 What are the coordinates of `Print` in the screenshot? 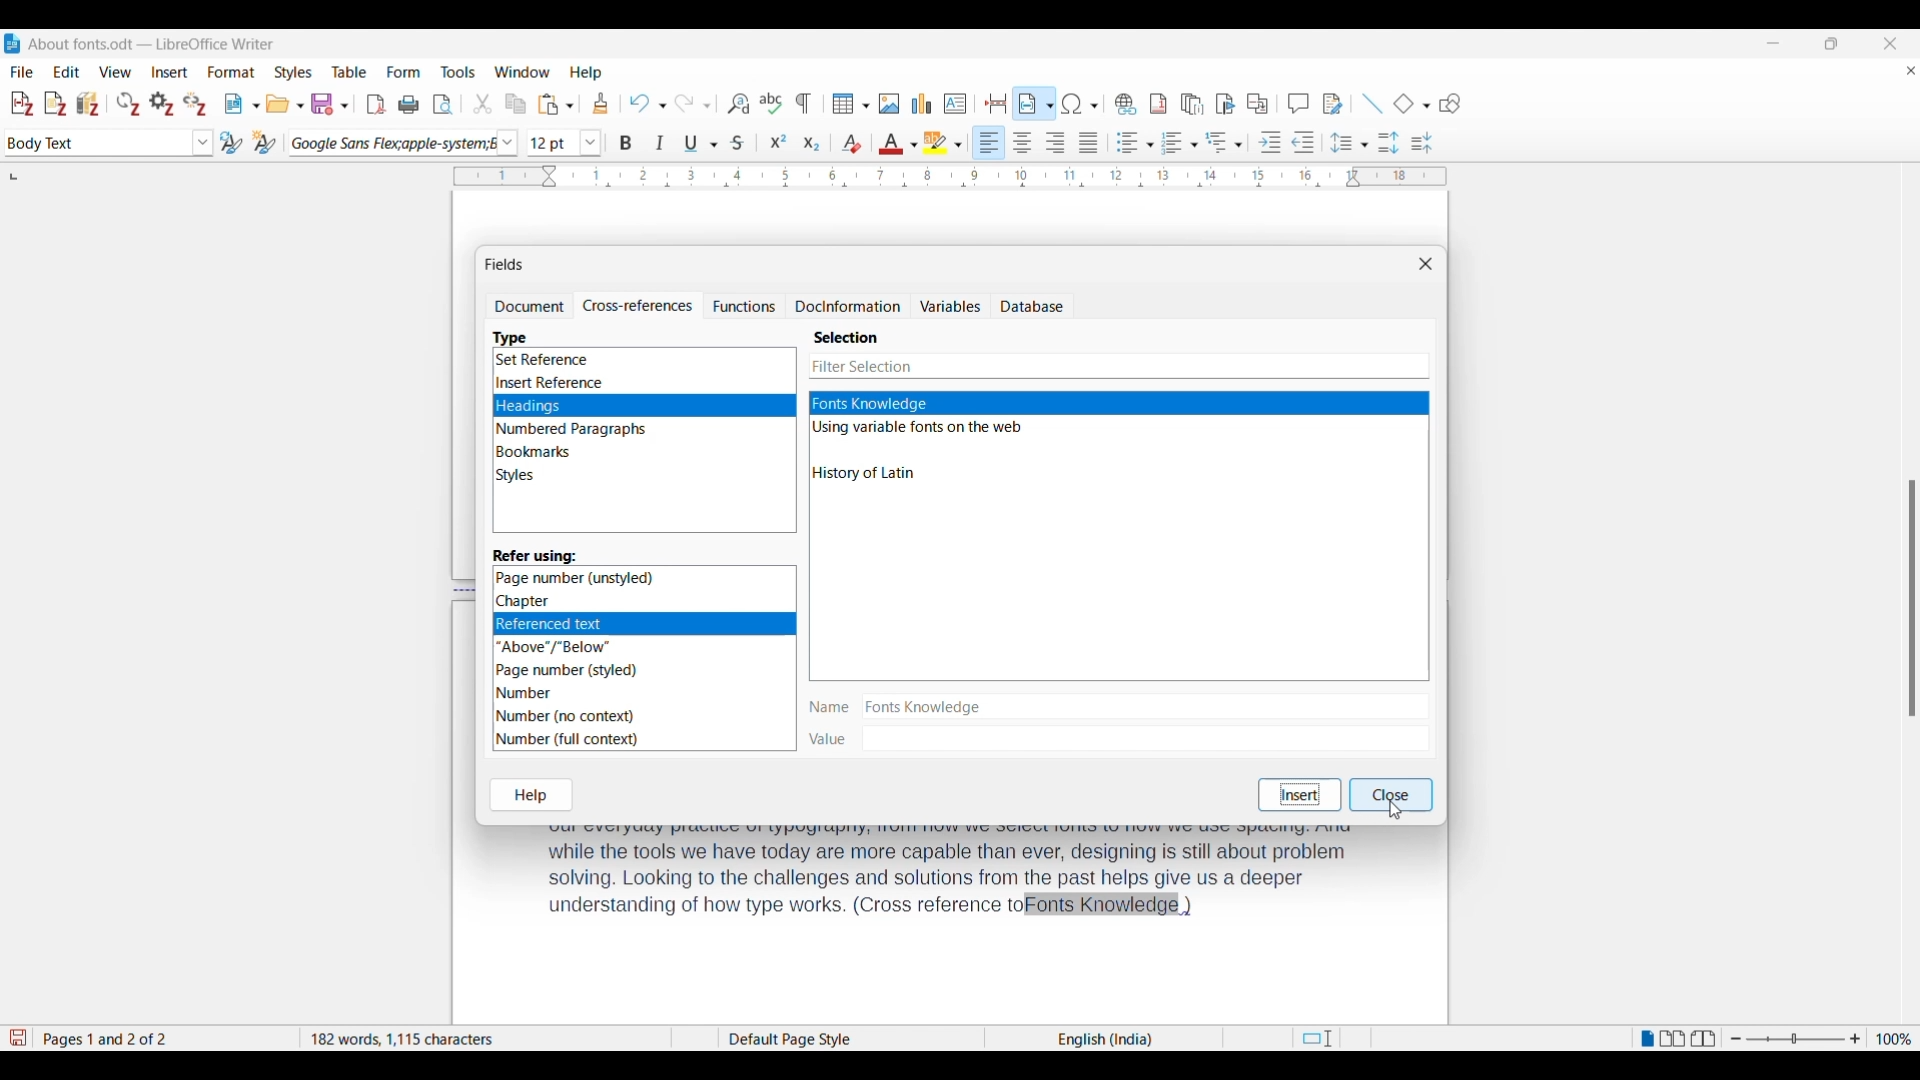 It's located at (408, 105).